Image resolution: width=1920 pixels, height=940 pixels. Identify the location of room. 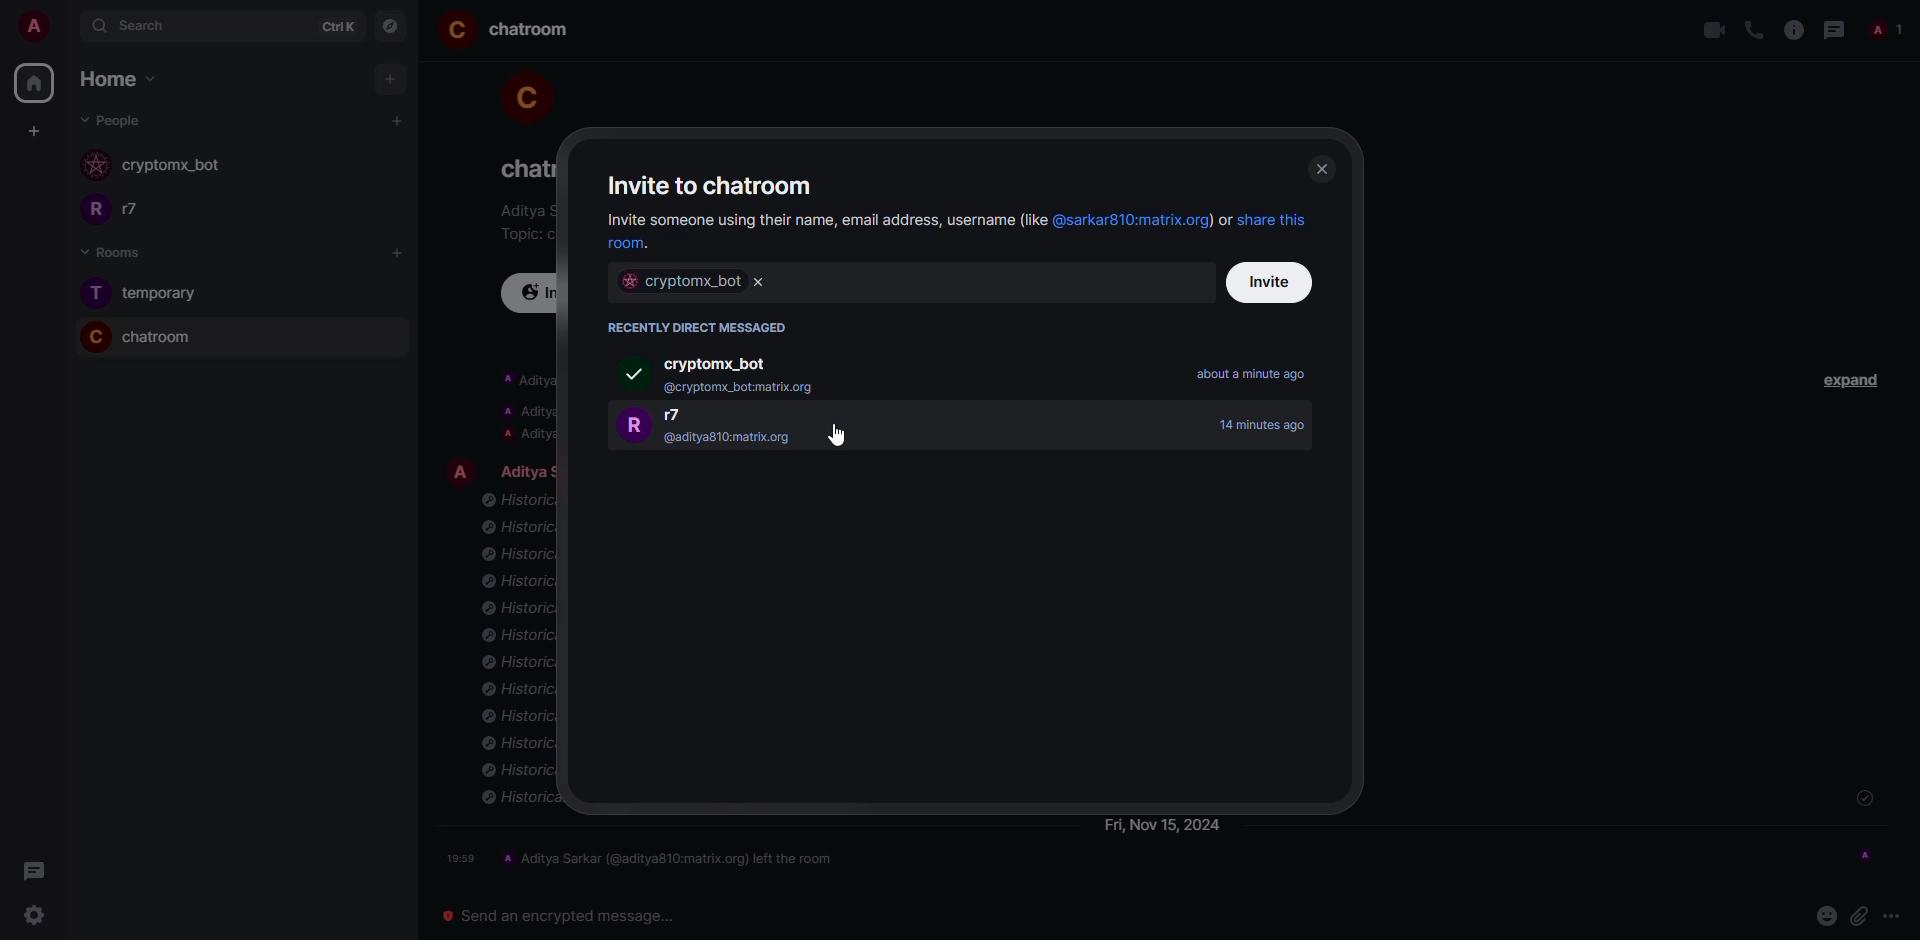
(165, 293).